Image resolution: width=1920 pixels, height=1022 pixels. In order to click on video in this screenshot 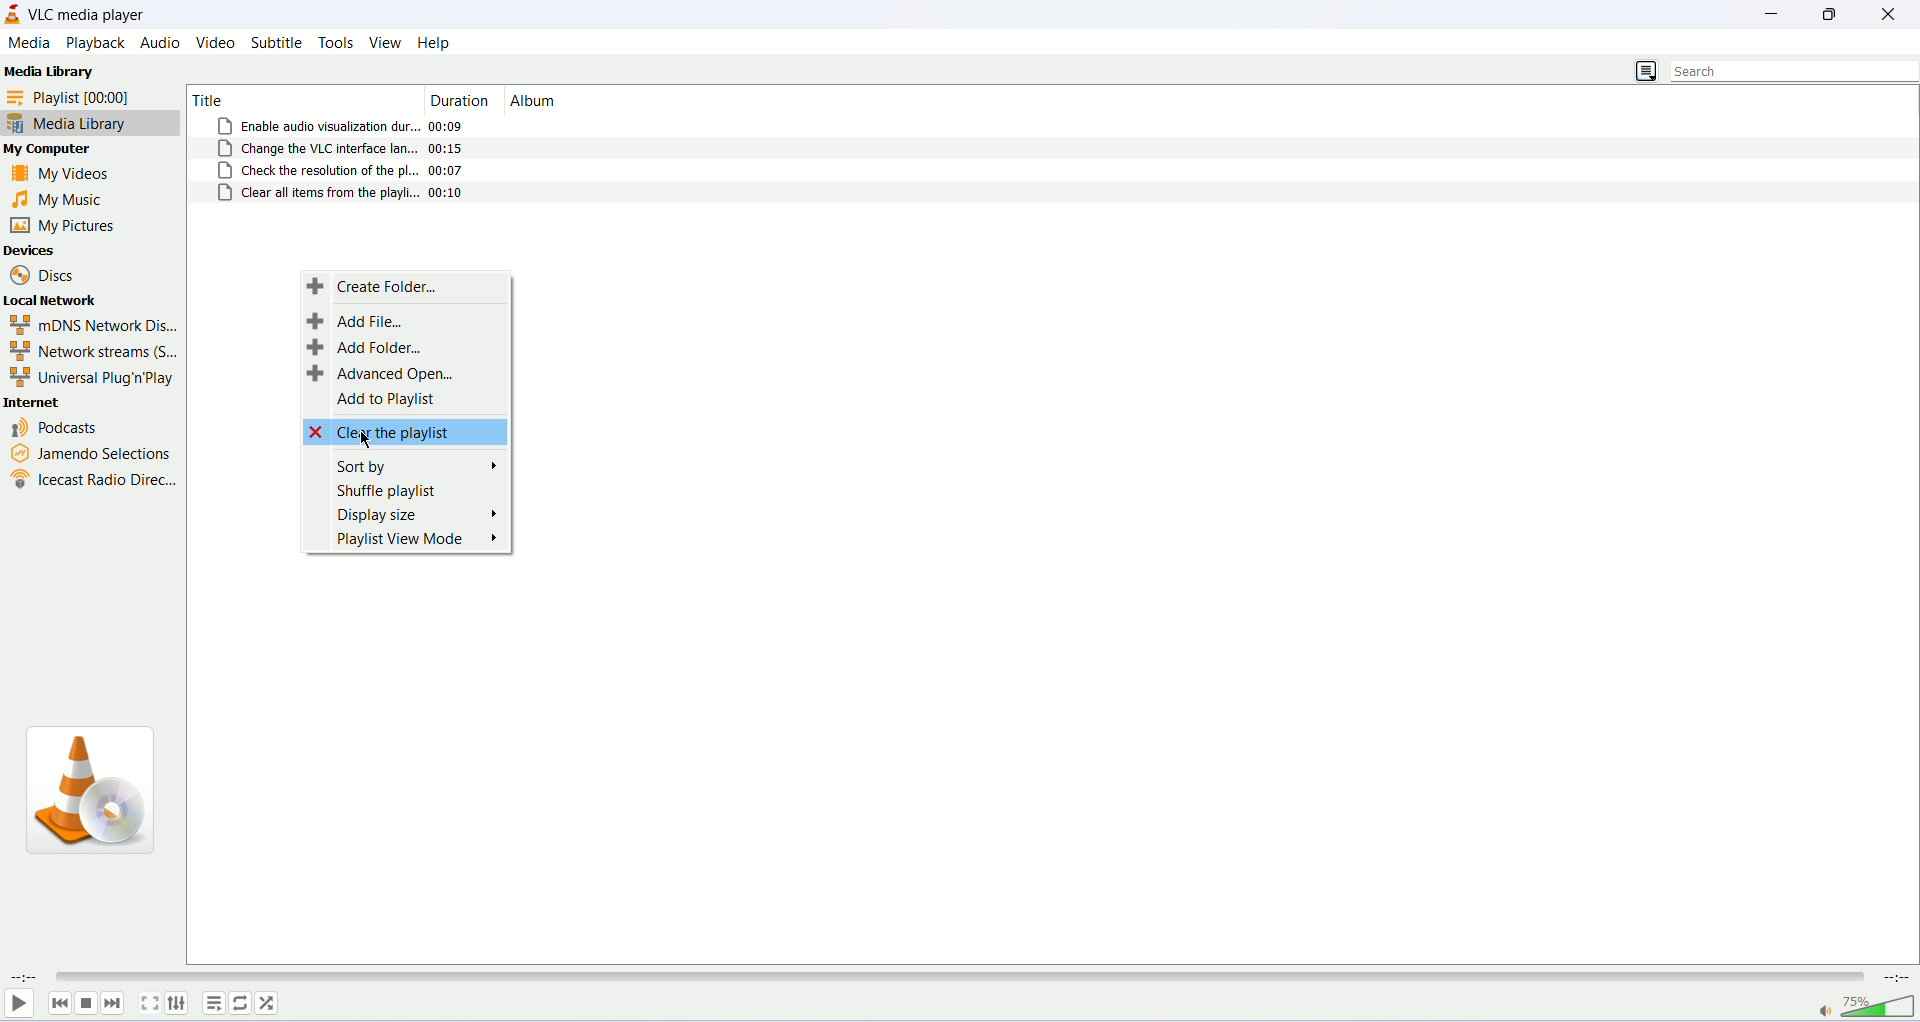, I will do `click(215, 43)`.